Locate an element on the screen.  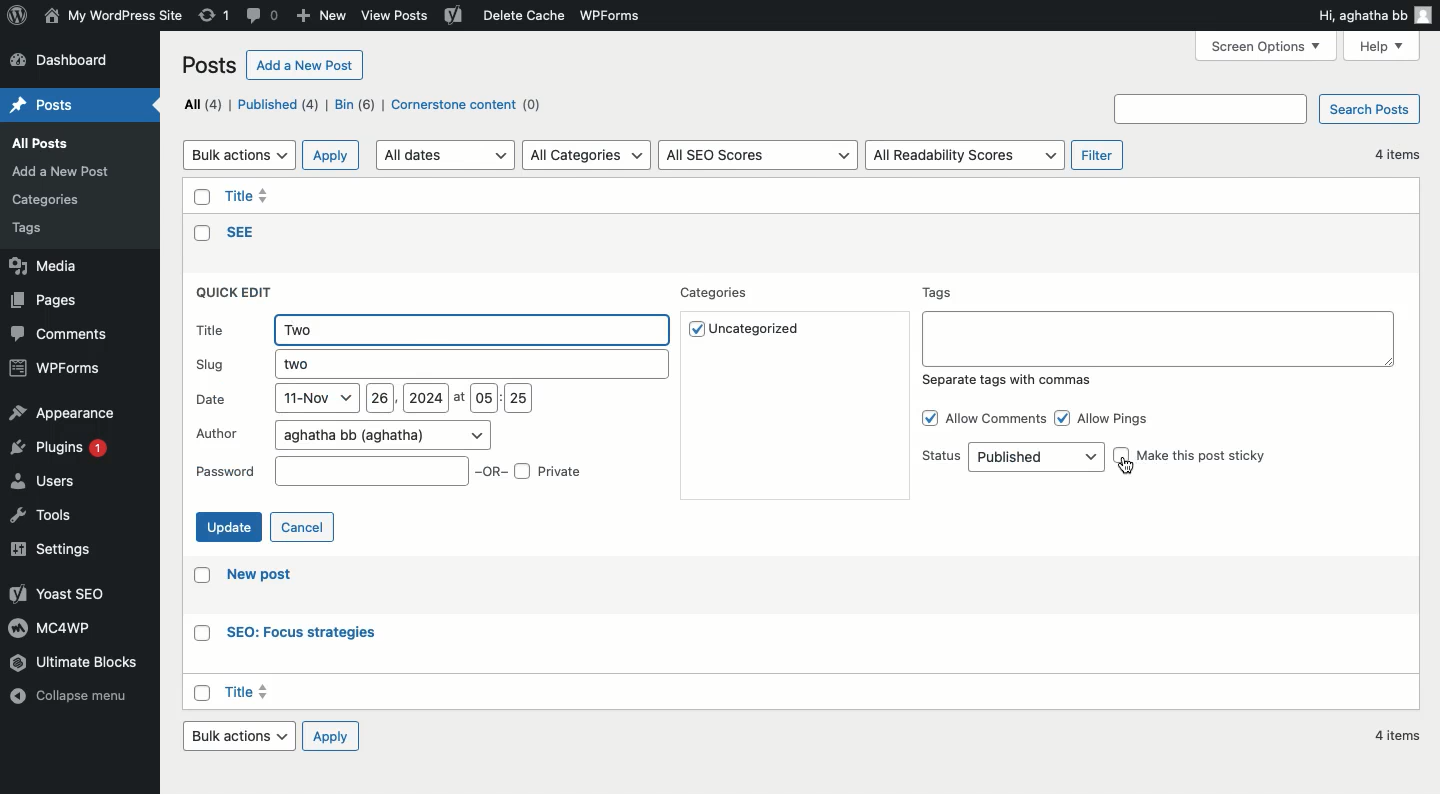
Posts is located at coordinates (211, 64).